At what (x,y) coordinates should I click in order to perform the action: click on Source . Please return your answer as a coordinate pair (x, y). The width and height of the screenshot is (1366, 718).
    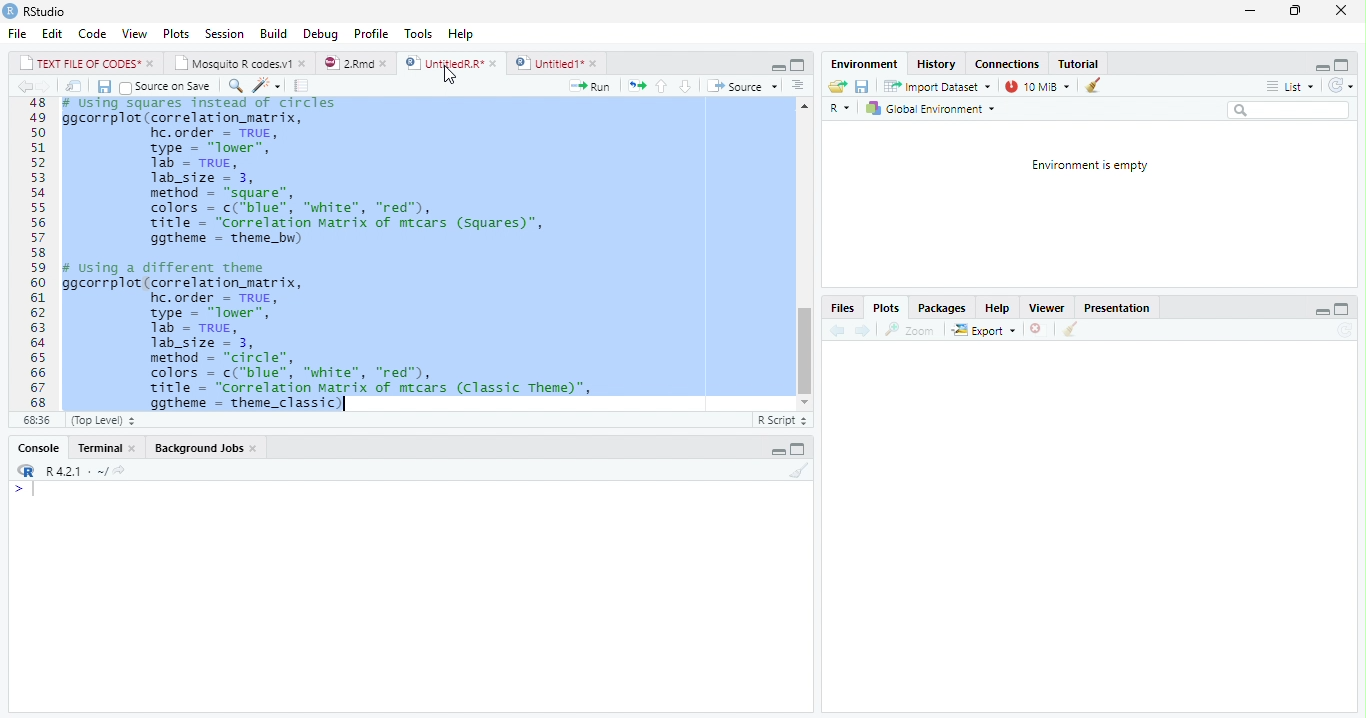
    Looking at the image, I should click on (748, 87).